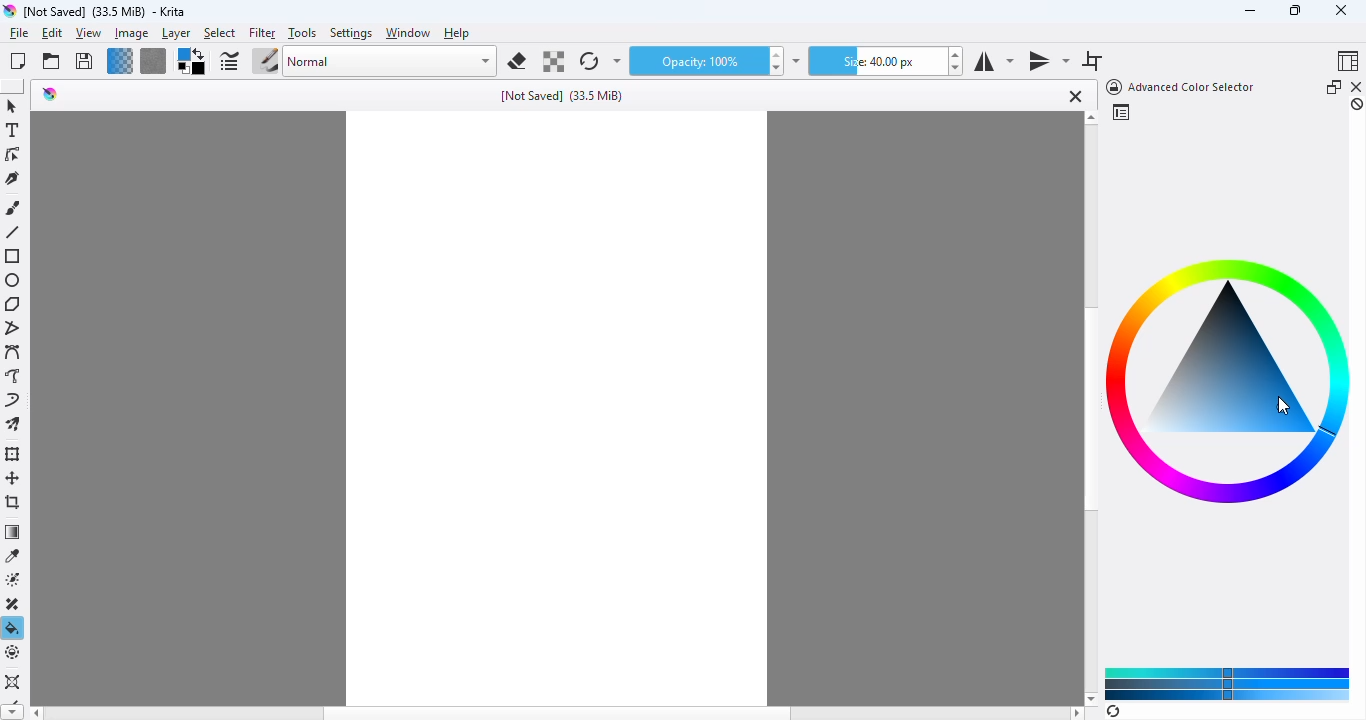  What do you see at coordinates (154, 61) in the screenshot?
I see `fill patterns` at bounding box center [154, 61].